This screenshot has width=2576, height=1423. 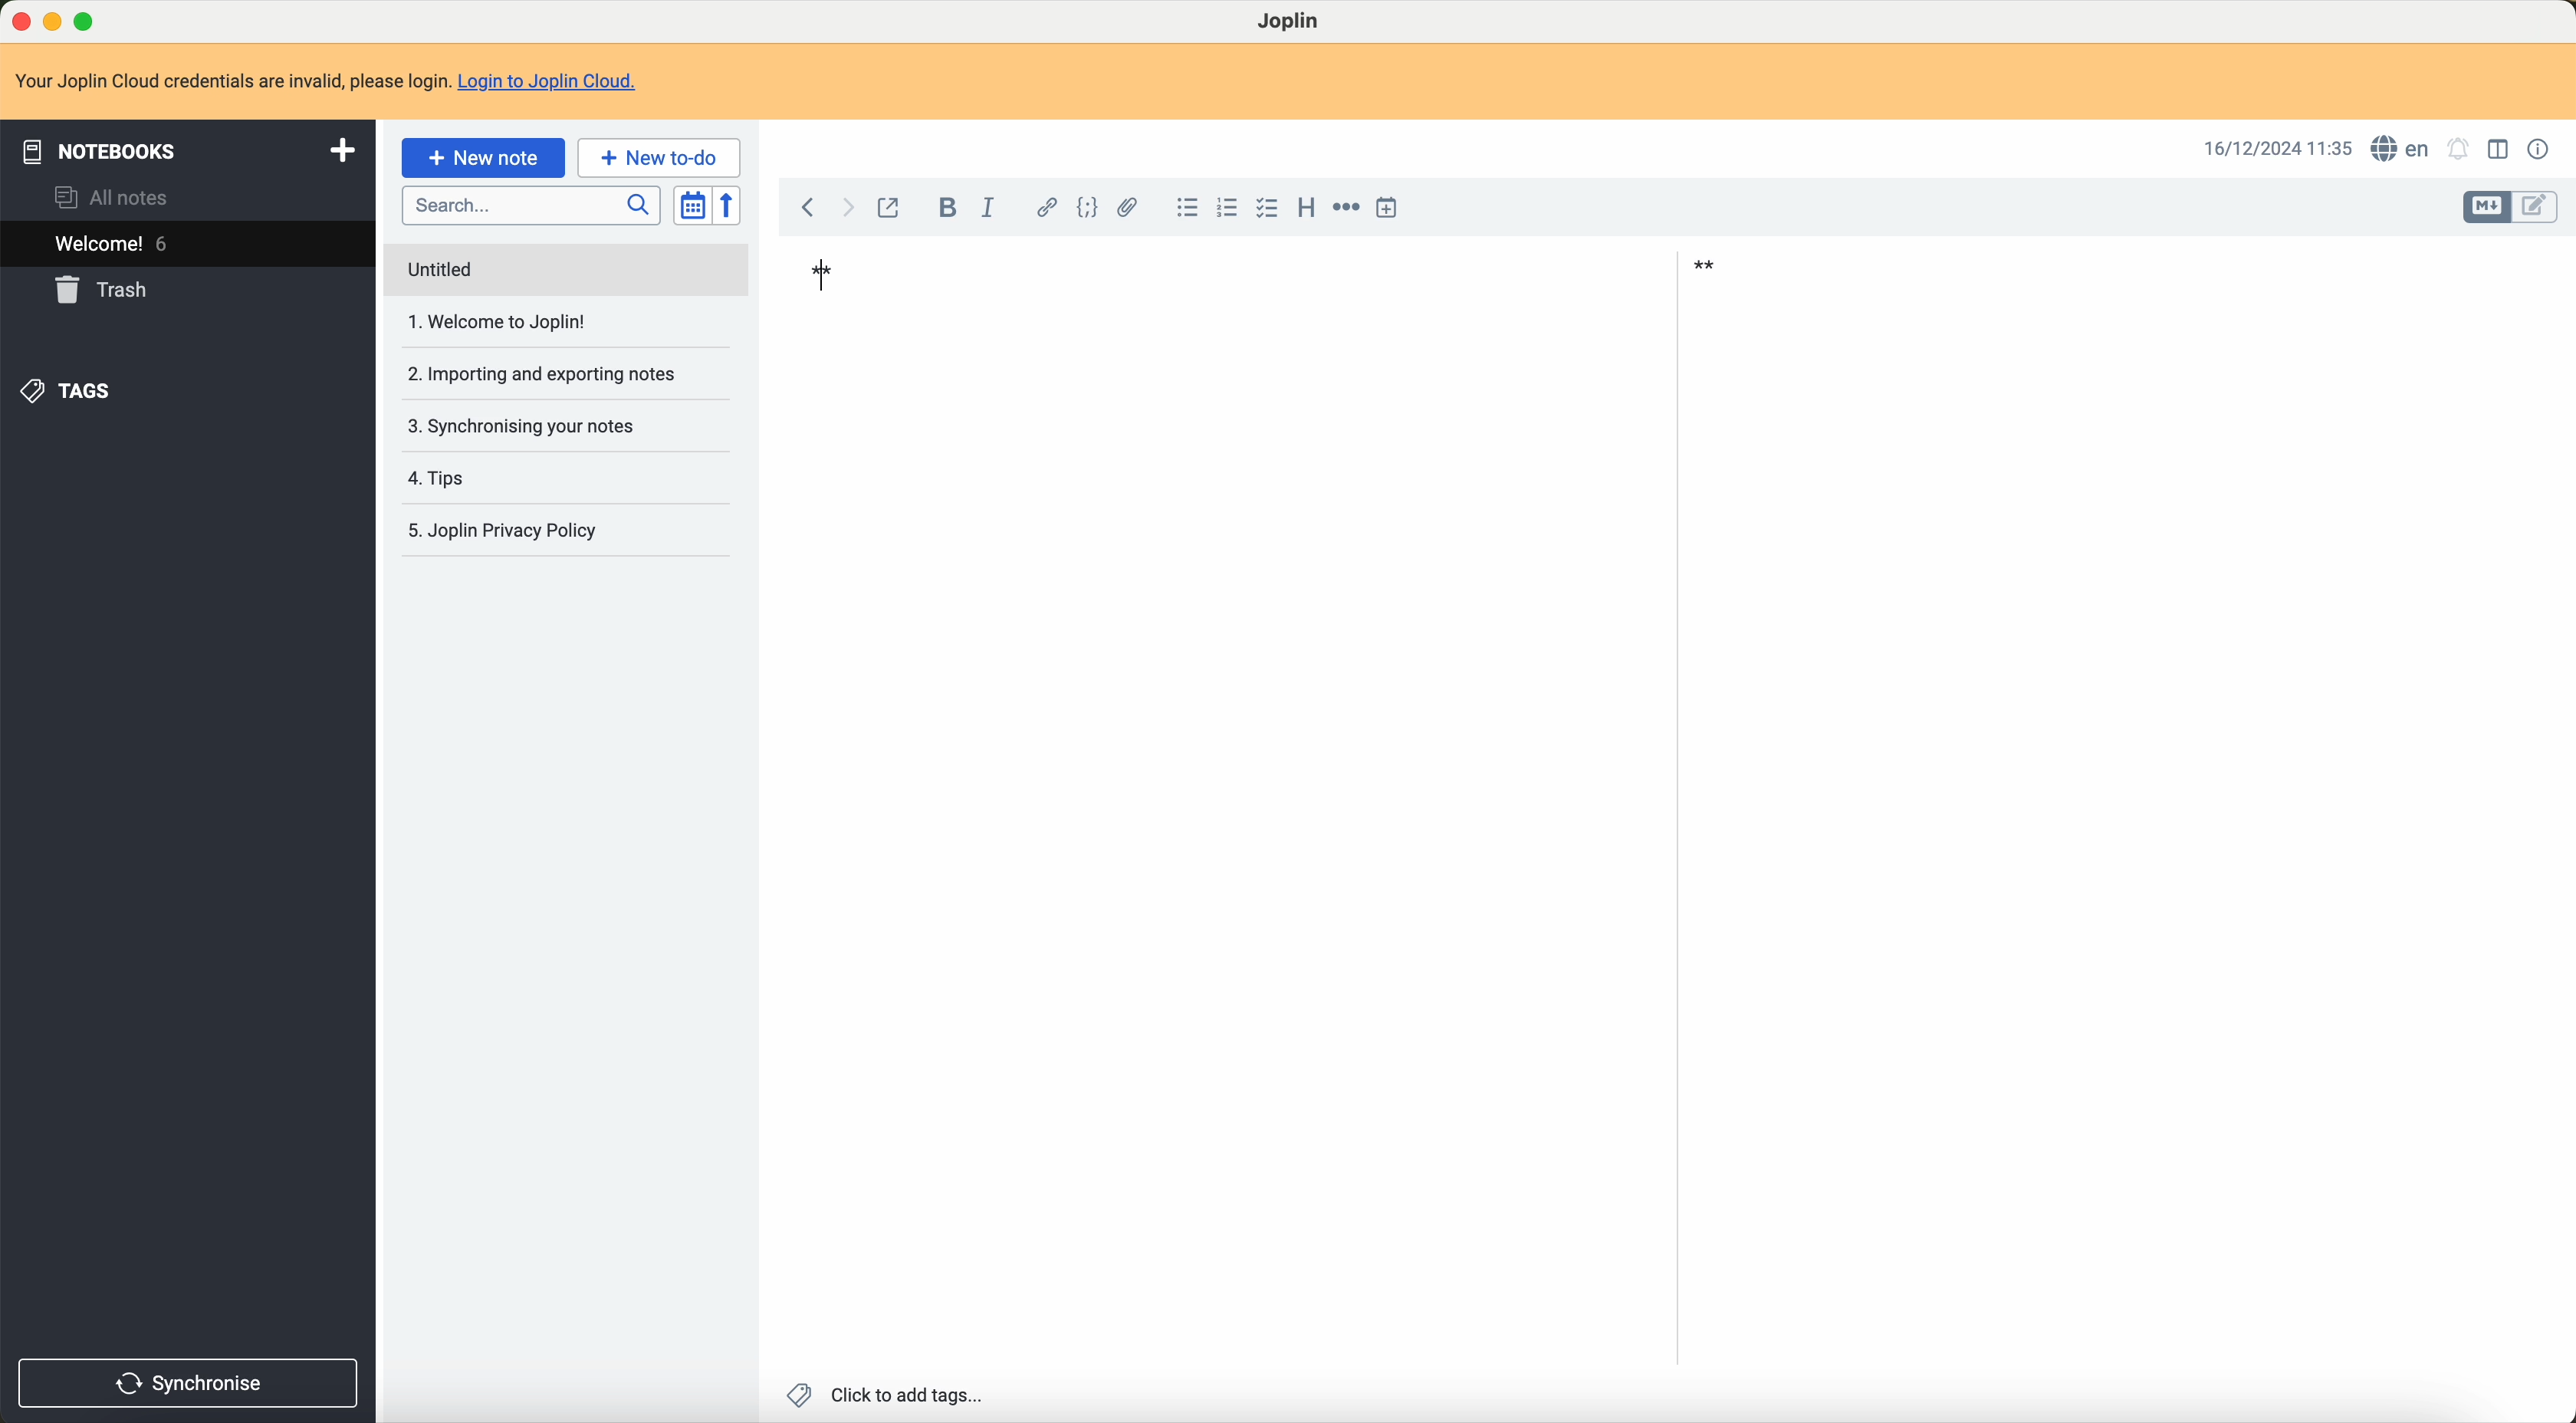 What do you see at coordinates (1257, 271) in the screenshot?
I see `**typing quote*` at bounding box center [1257, 271].